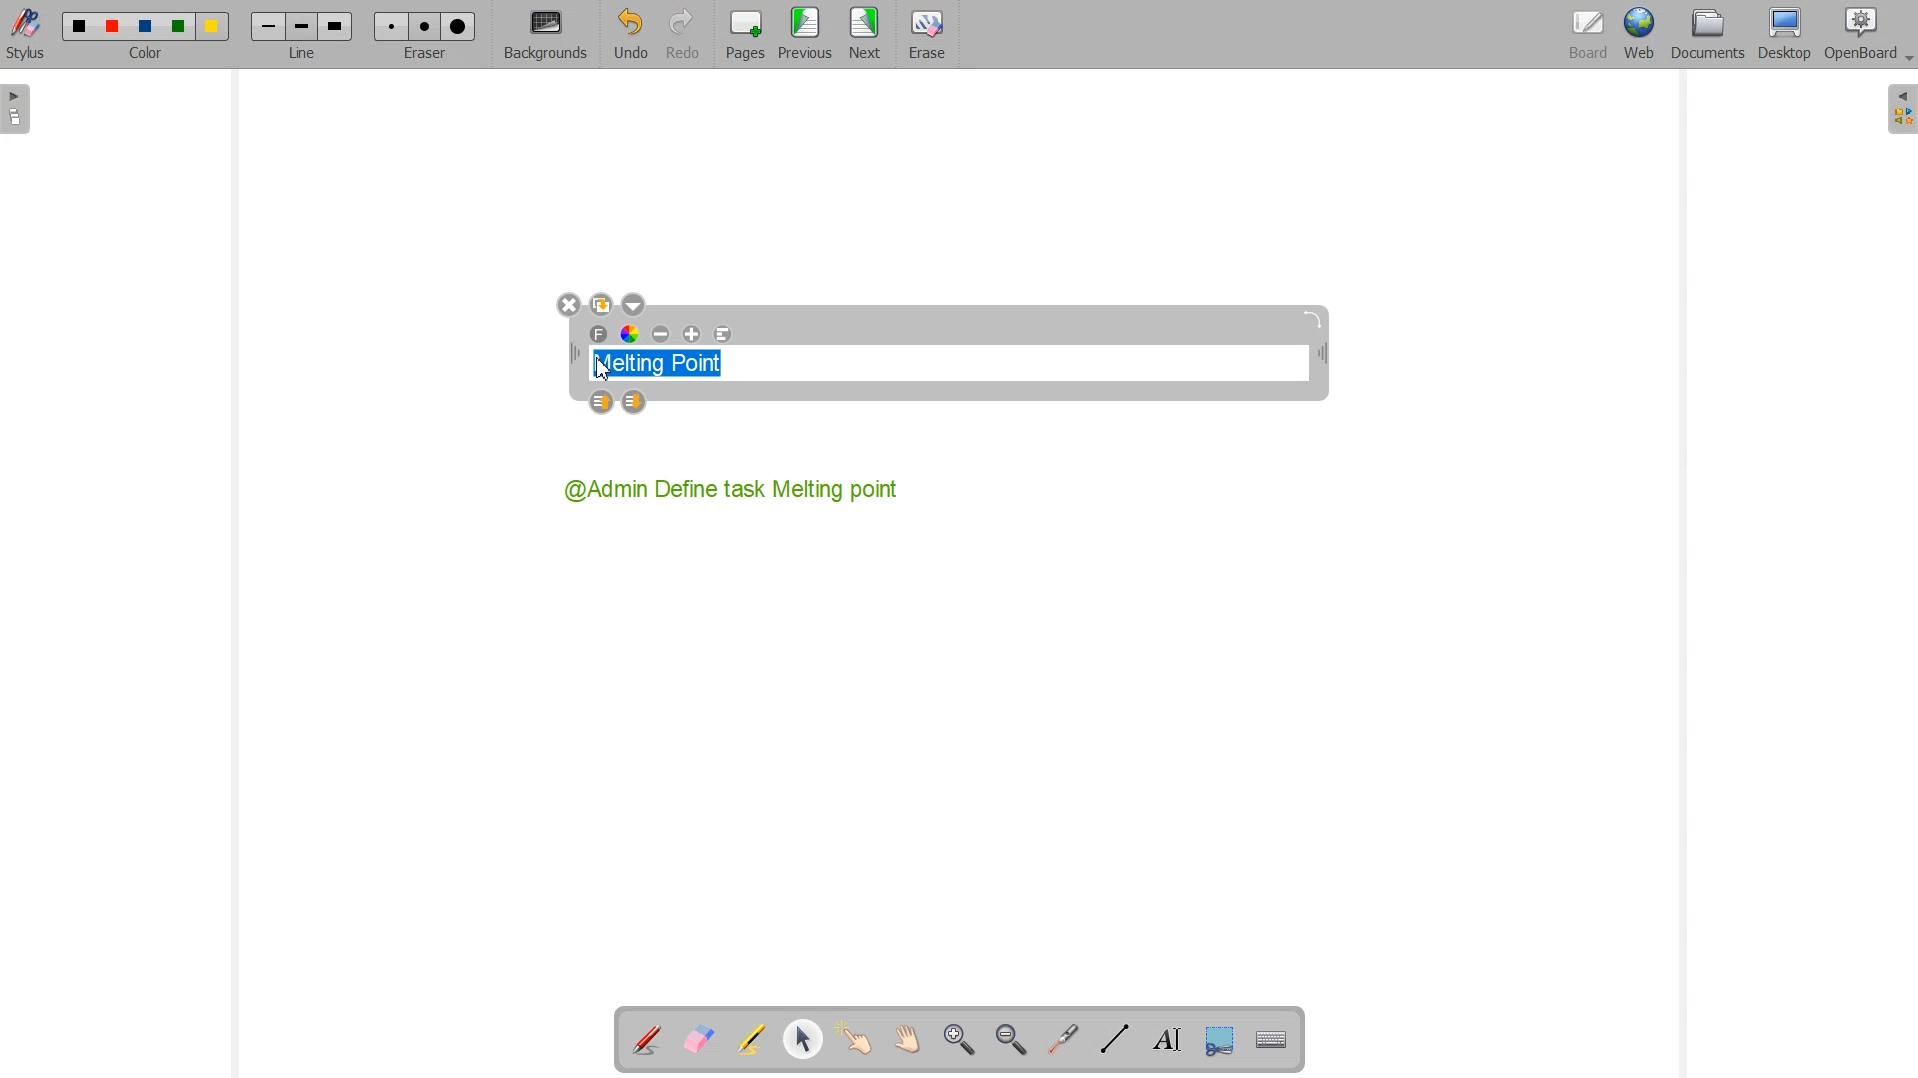 Image resolution: width=1918 pixels, height=1078 pixels. What do you see at coordinates (1268, 1037) in the screenshot?
I see `Display virtual Keyboard` at bounding box center [1268, 1037].